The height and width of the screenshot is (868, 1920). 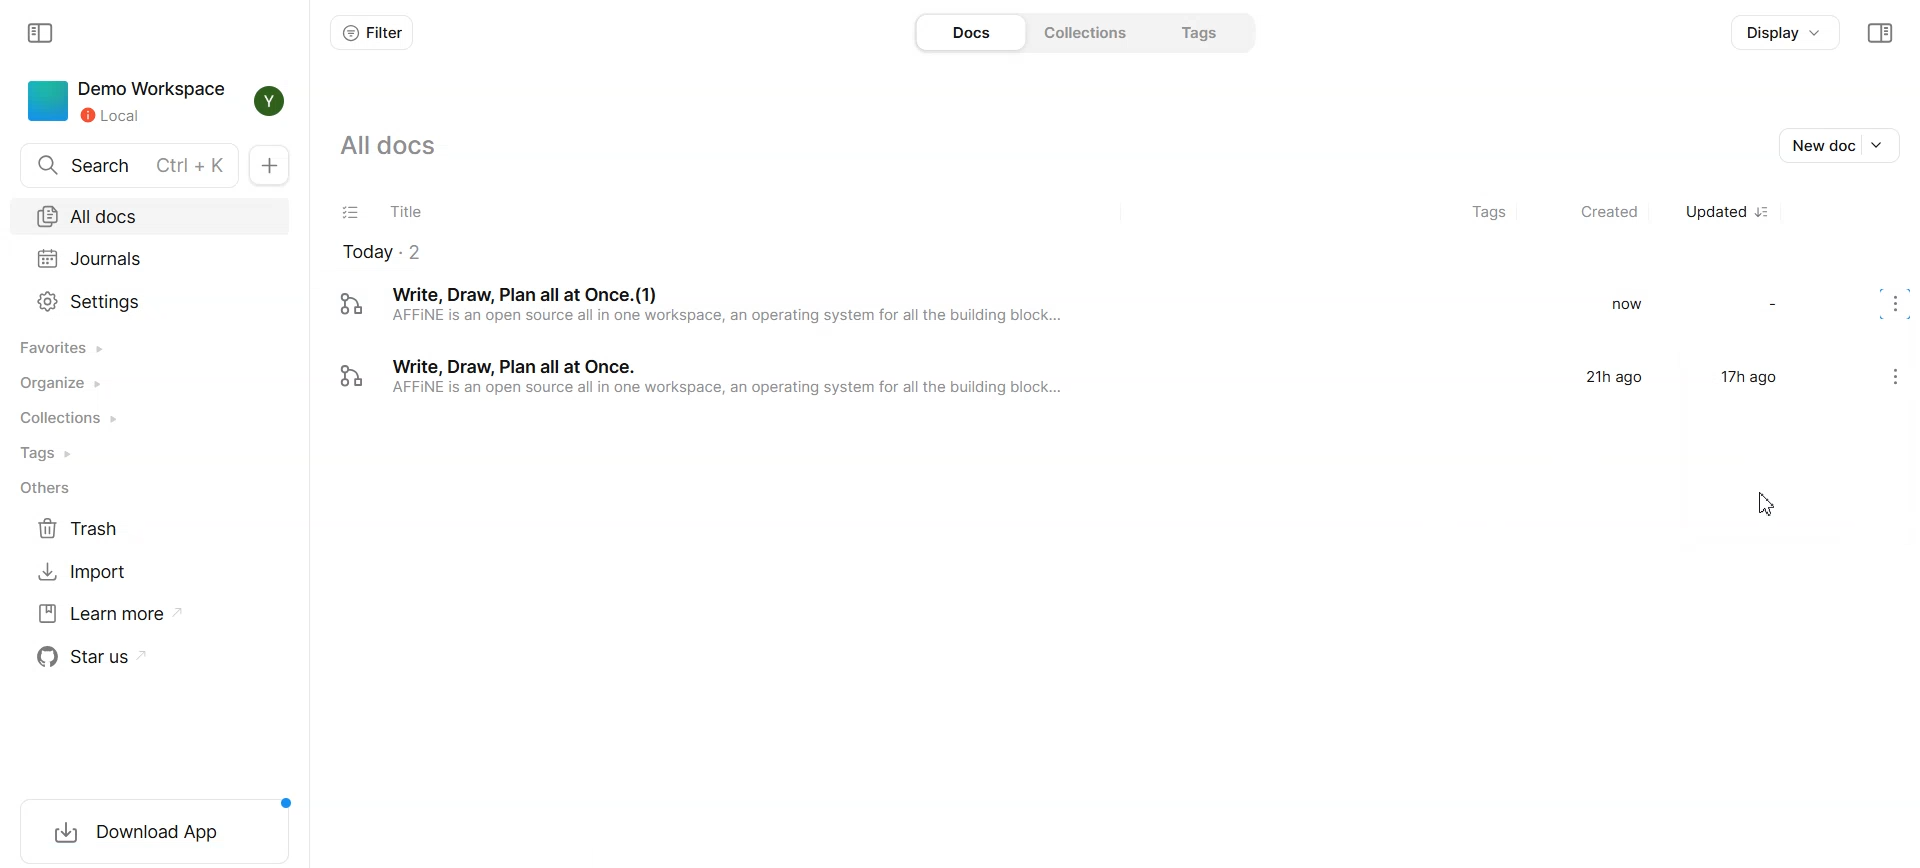 I want to click on Checklist, so click(x=350, y=212).